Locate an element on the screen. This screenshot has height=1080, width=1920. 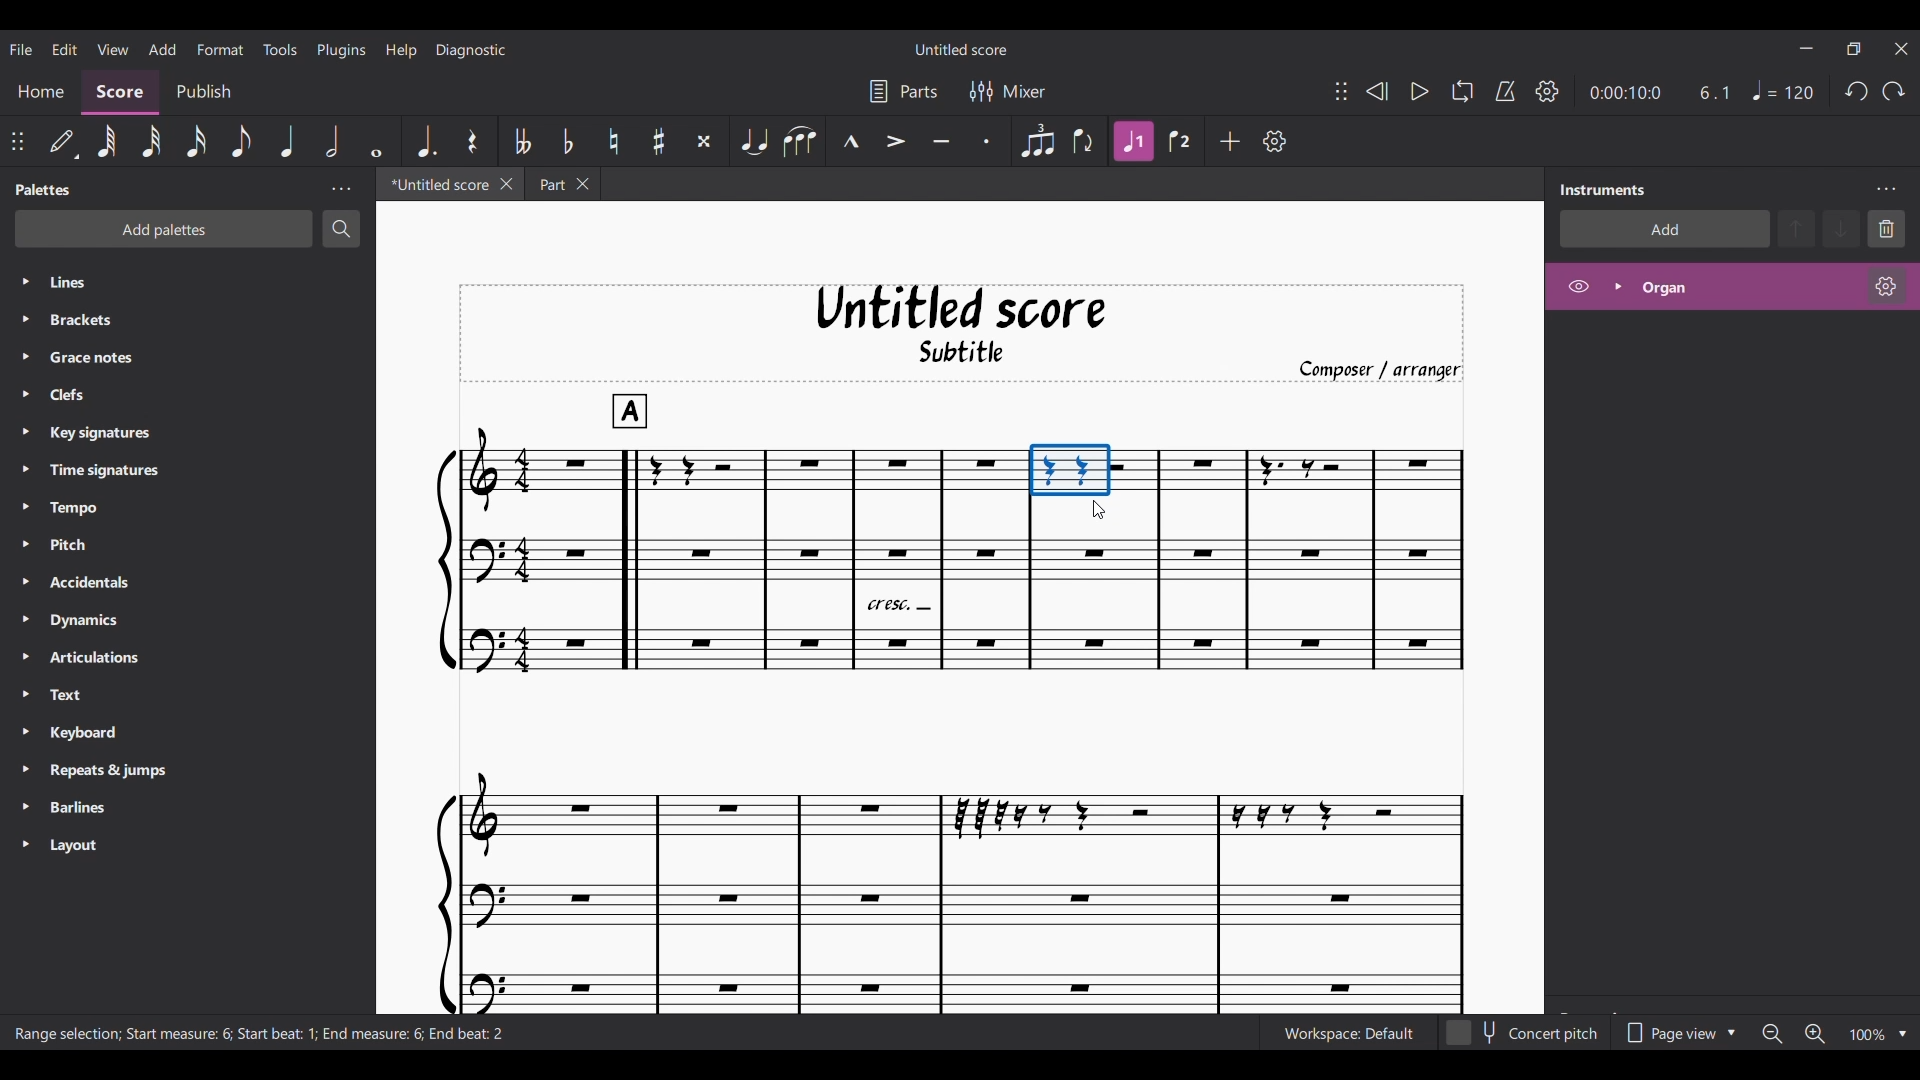
Add instrument is located at coordinates (1665, 228).